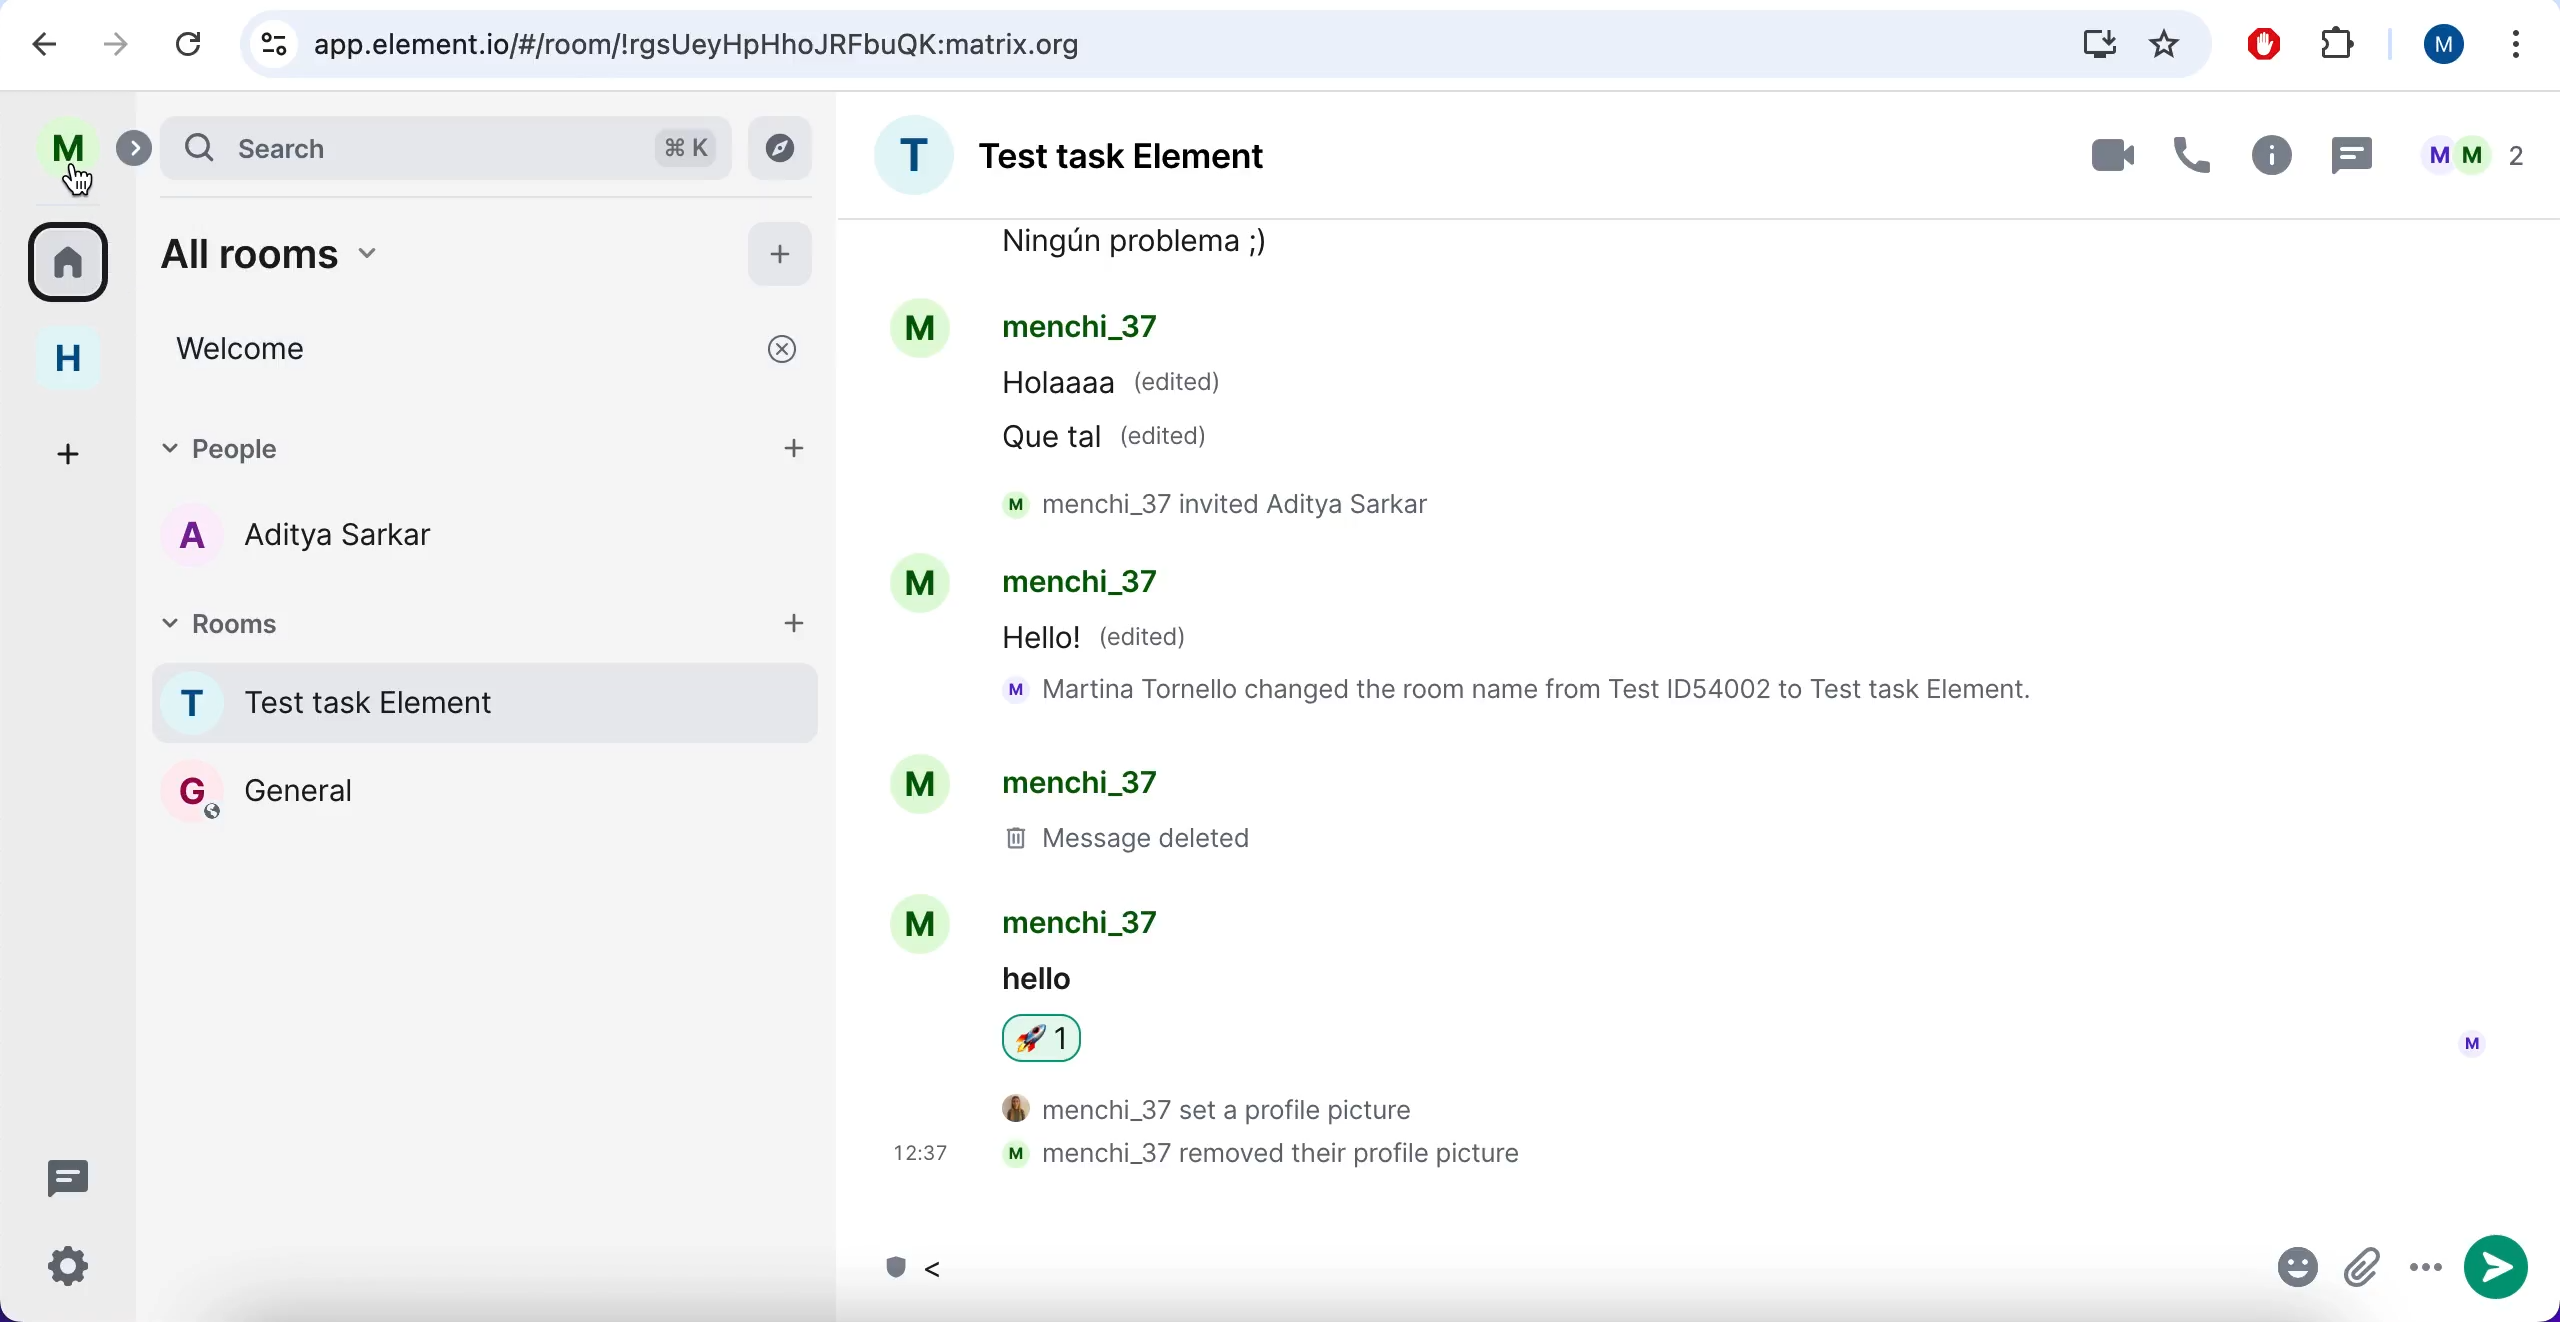 Image resolution: width=2560 pixels, height=1322 pixels. What do you see at coordinates (435, 449) in the screenshot?
I see `people` at bounding box center [435, 449].